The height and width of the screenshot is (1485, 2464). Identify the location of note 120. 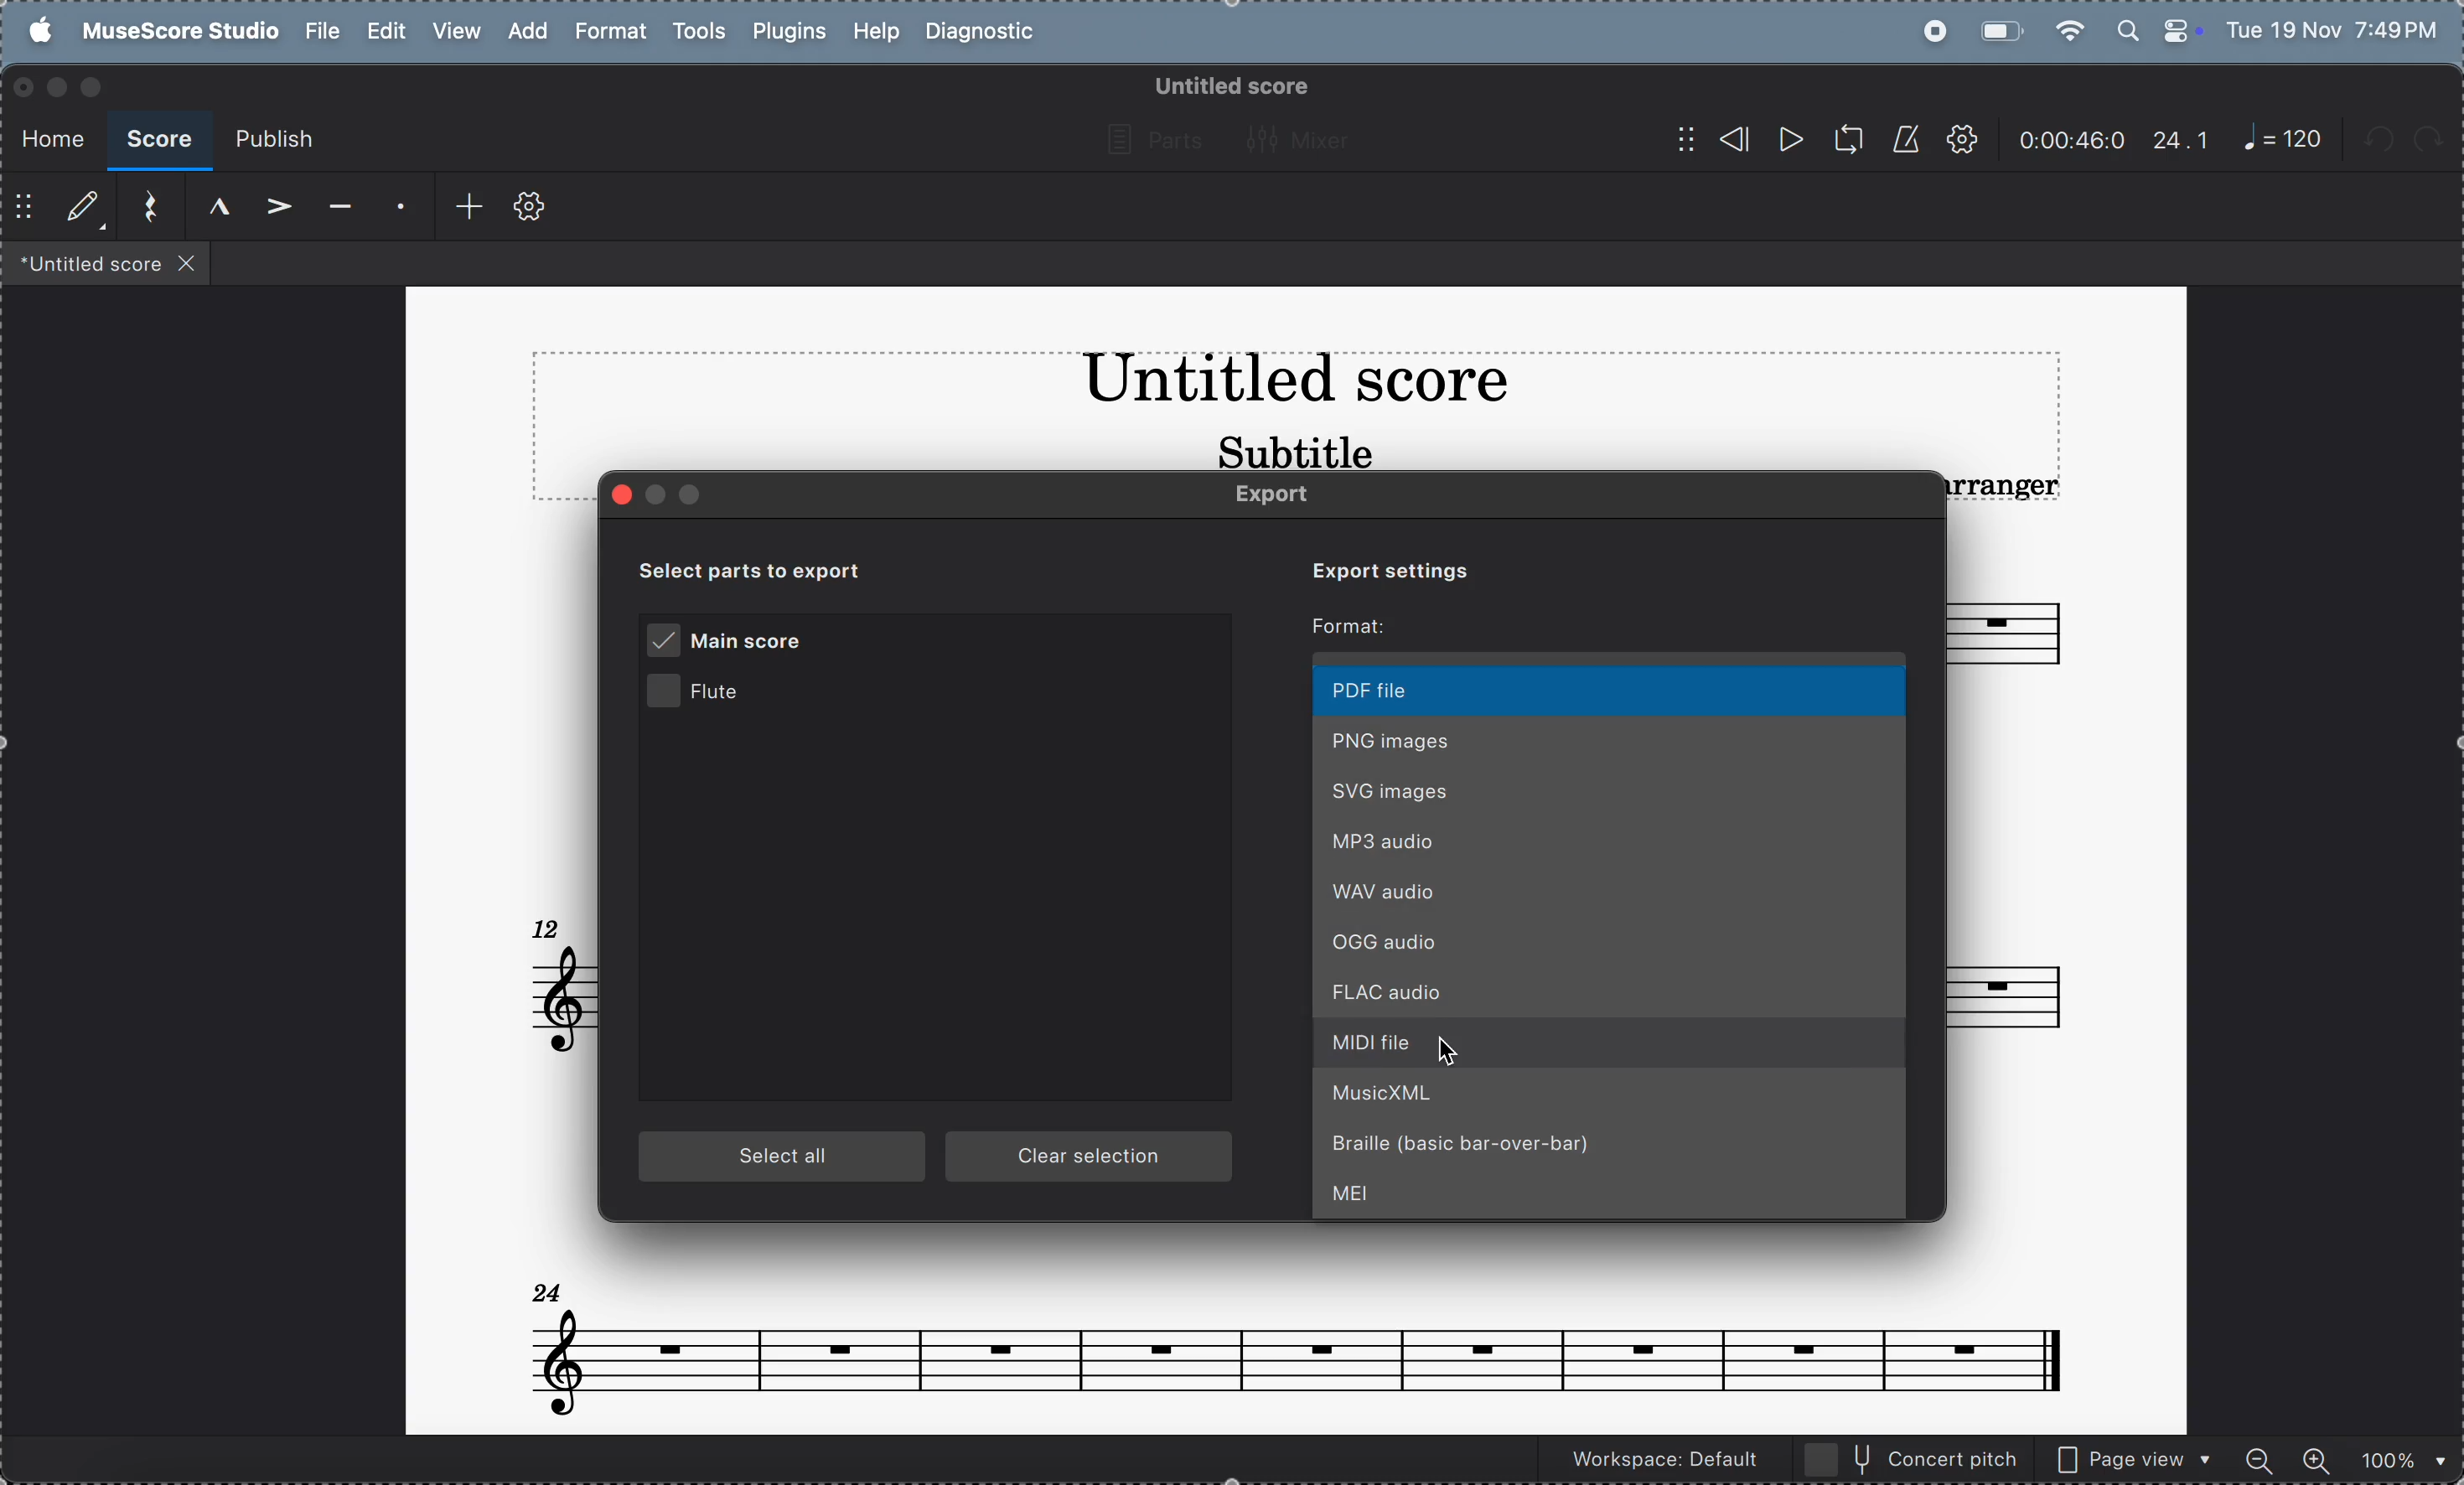
(2283, 140).